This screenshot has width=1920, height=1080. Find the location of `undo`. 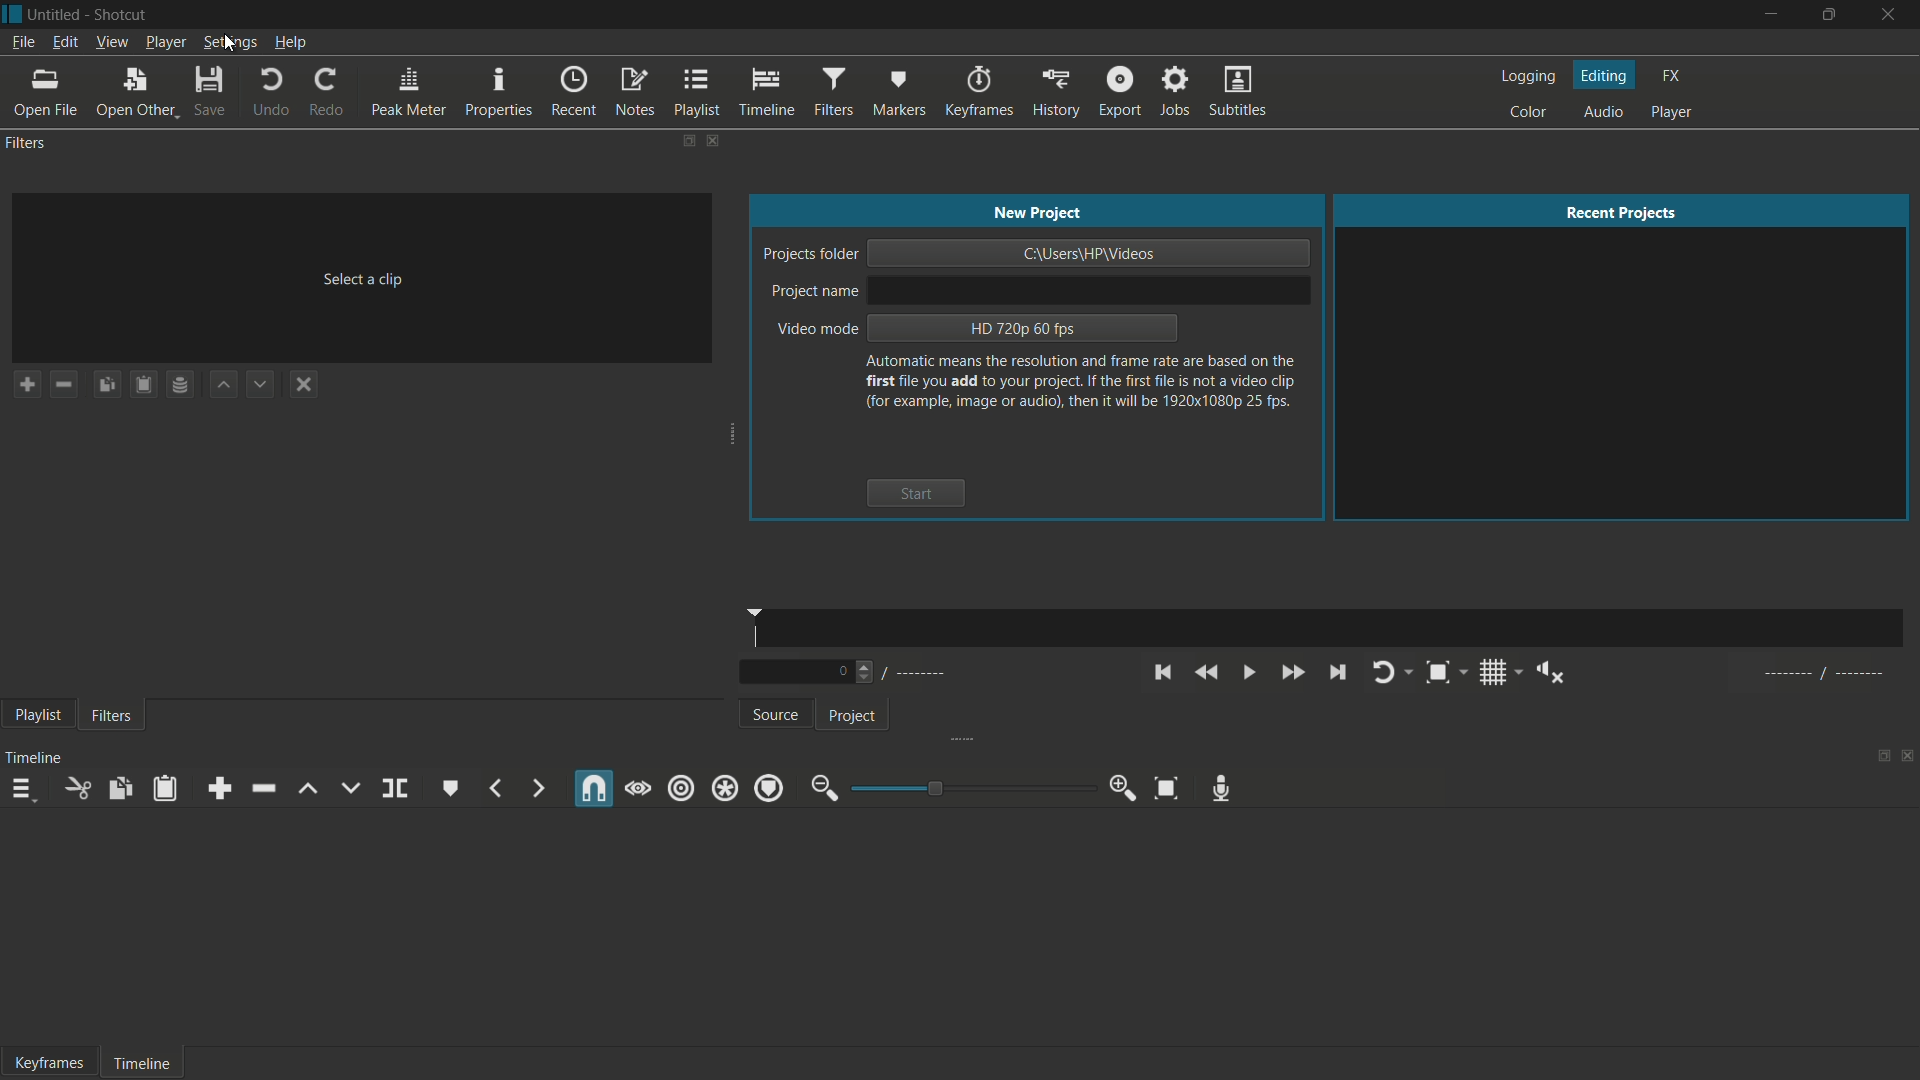

undo is located at coordinates (274, 93).